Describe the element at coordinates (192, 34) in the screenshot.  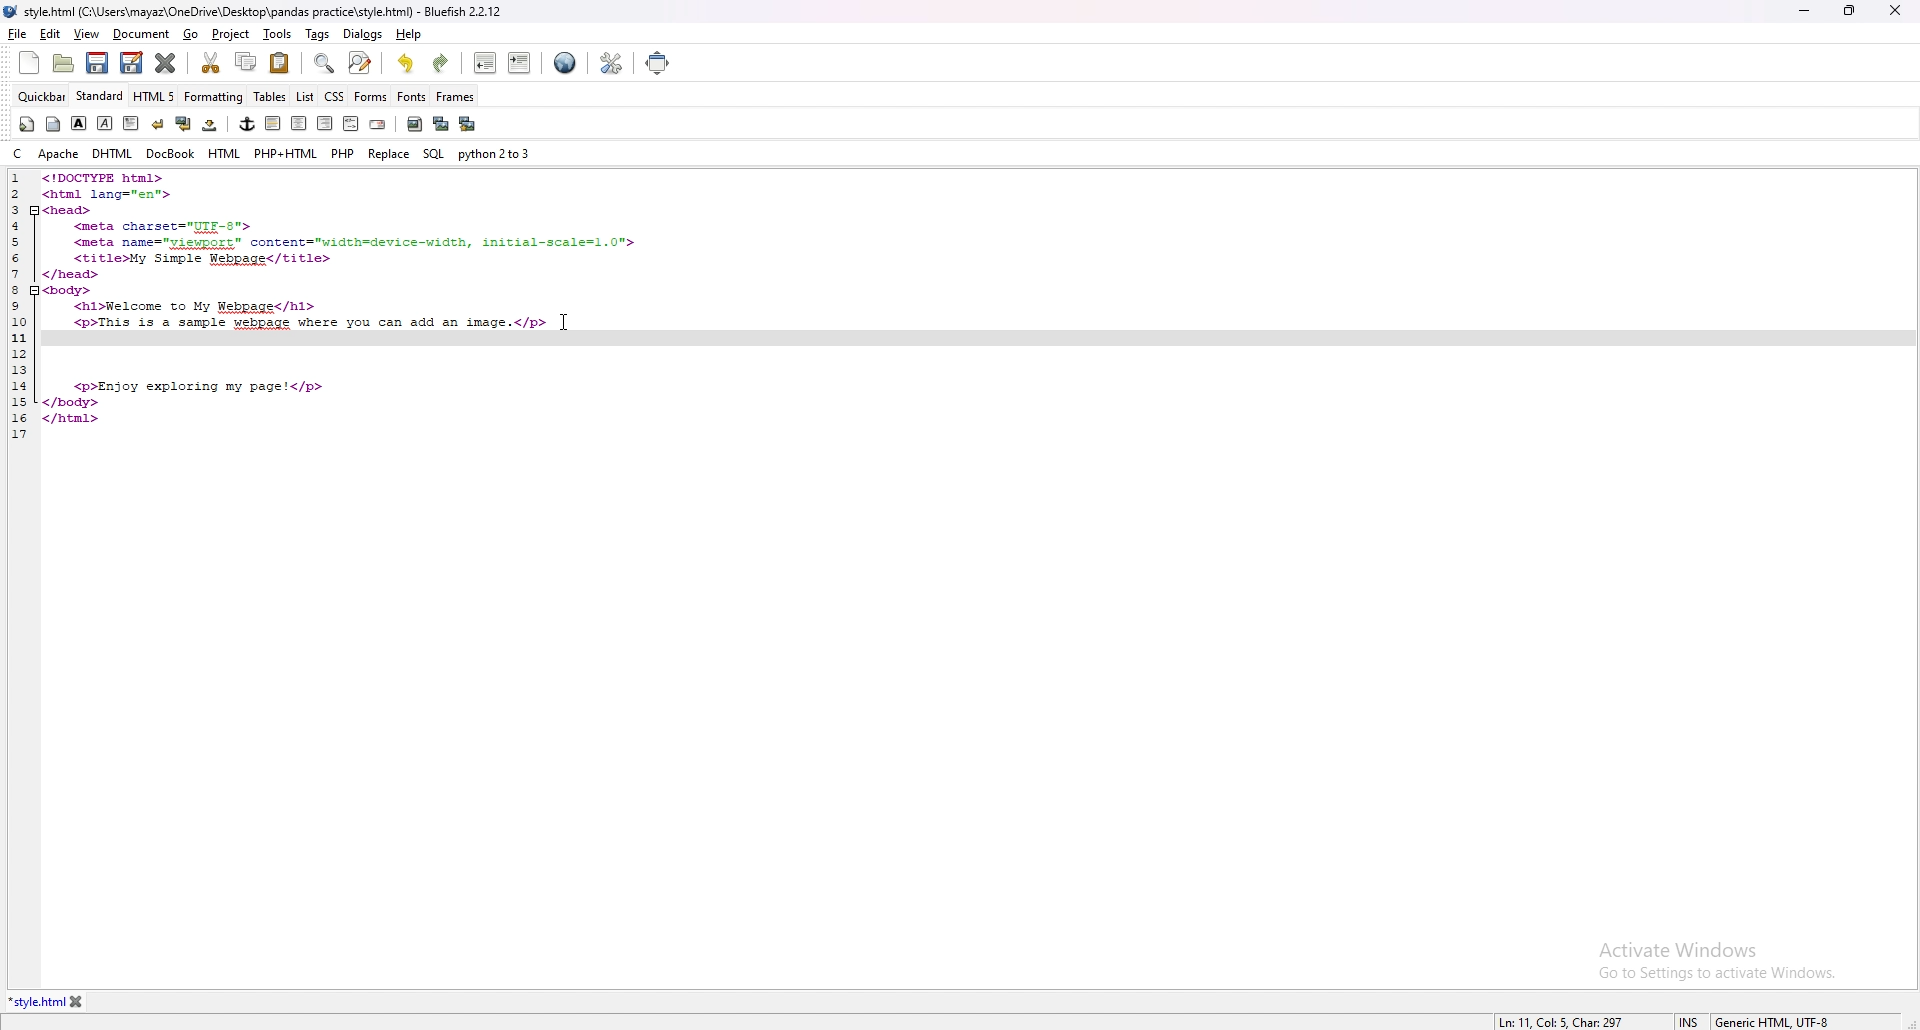
I see `go` at that location.